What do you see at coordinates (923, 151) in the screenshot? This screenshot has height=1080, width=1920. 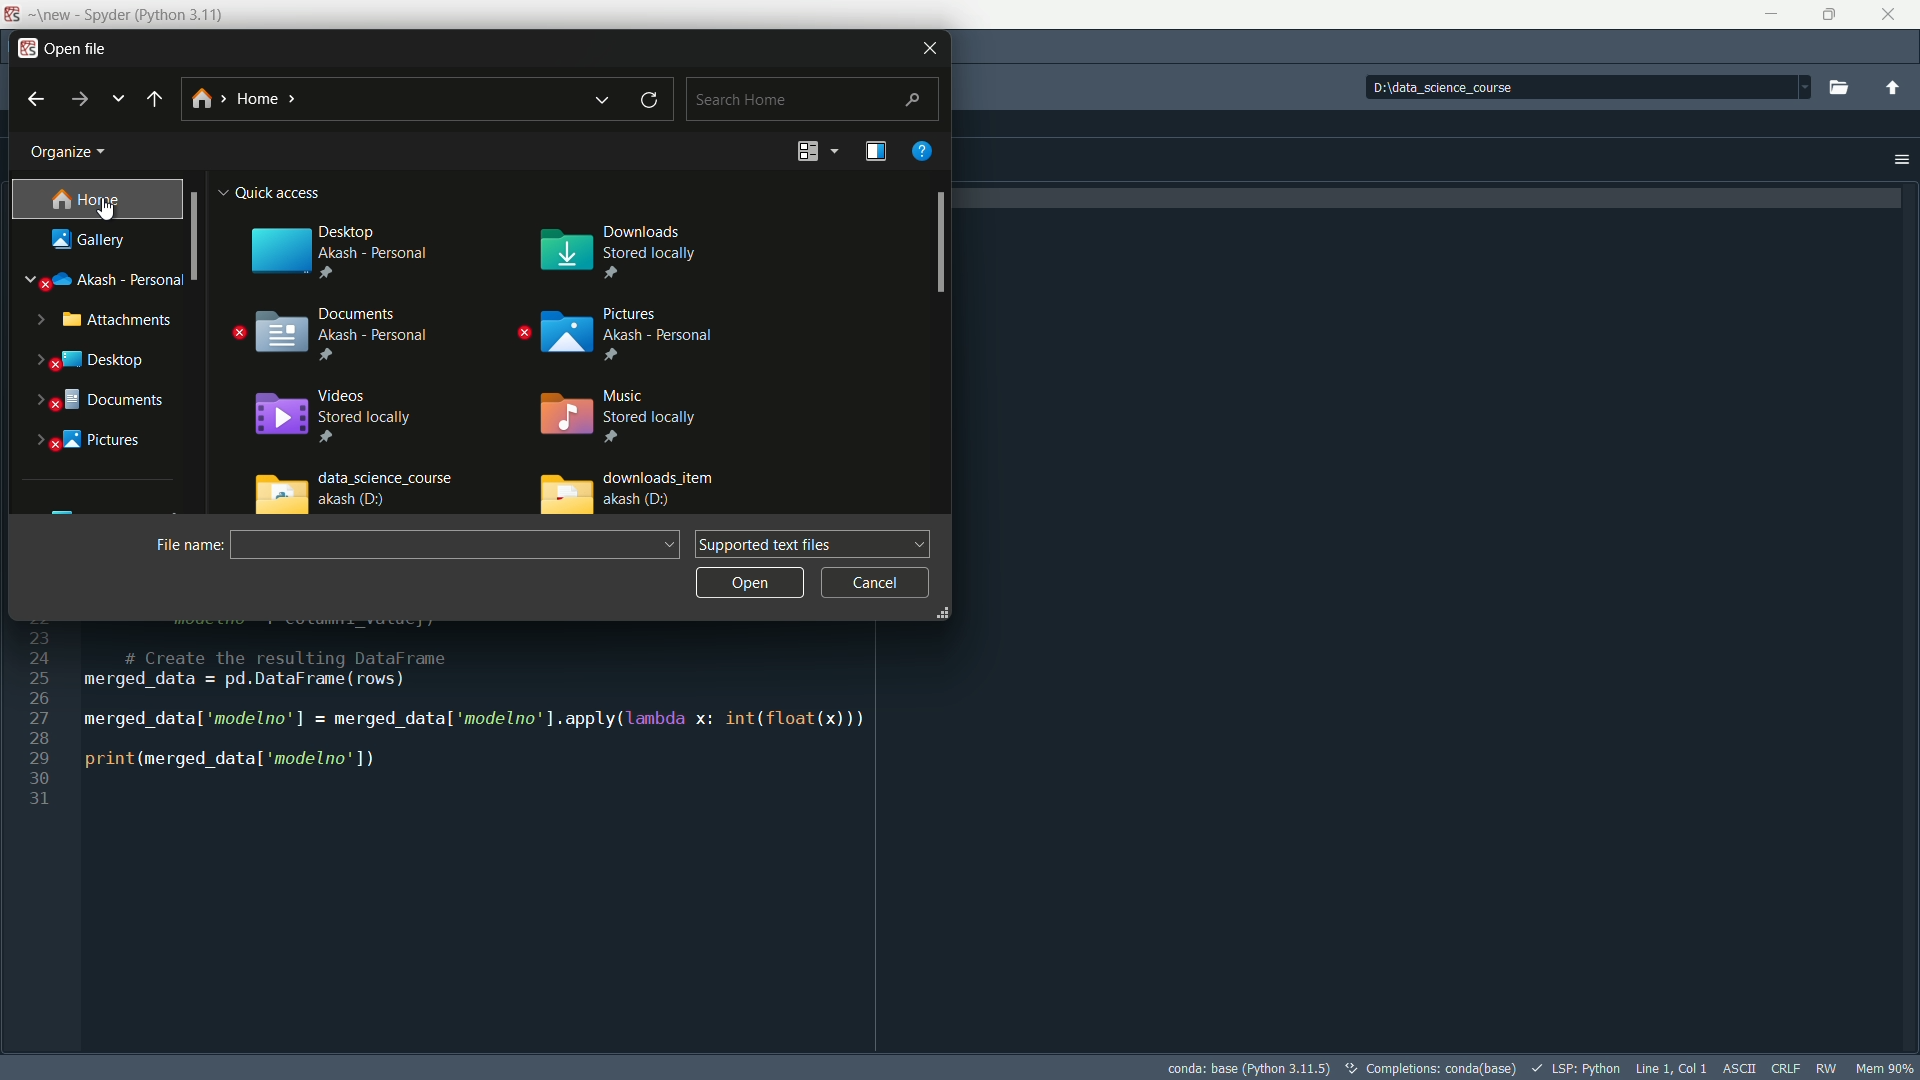 I see `get help` at bounding box center [923, 151].